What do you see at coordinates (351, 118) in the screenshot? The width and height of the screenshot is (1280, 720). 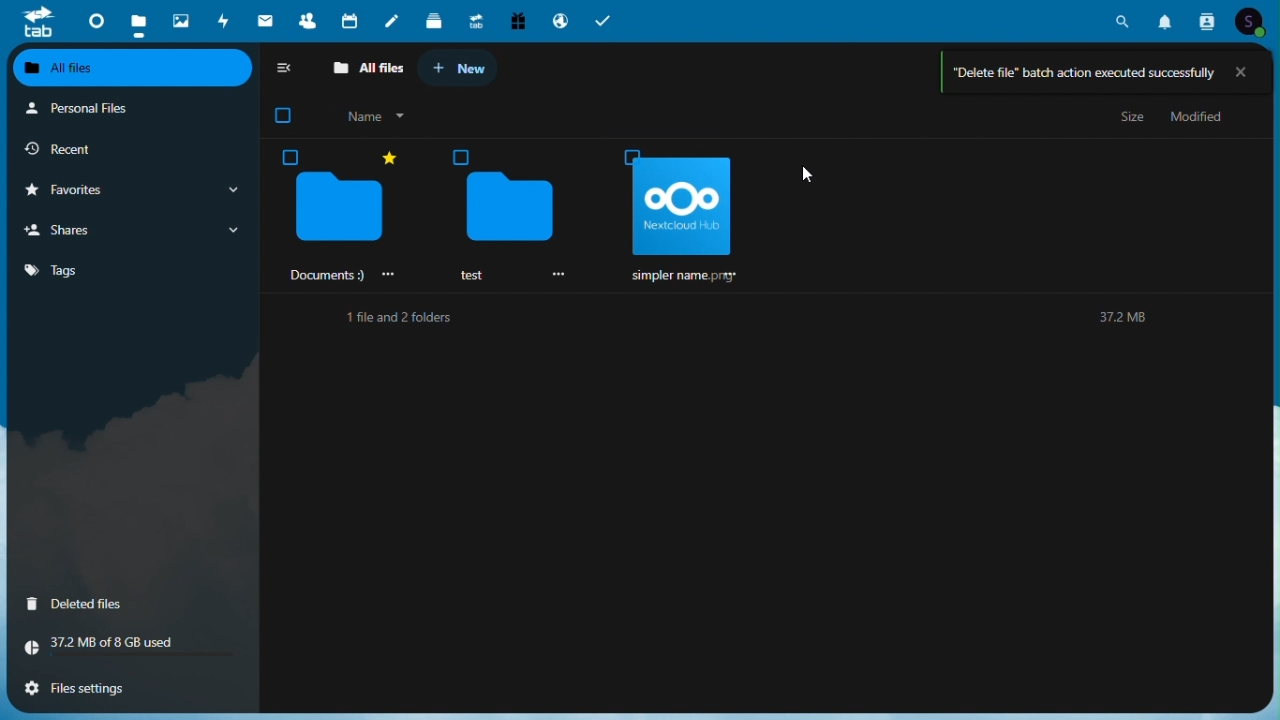 I see `1 1 selected` at bounding box center [351, 118].